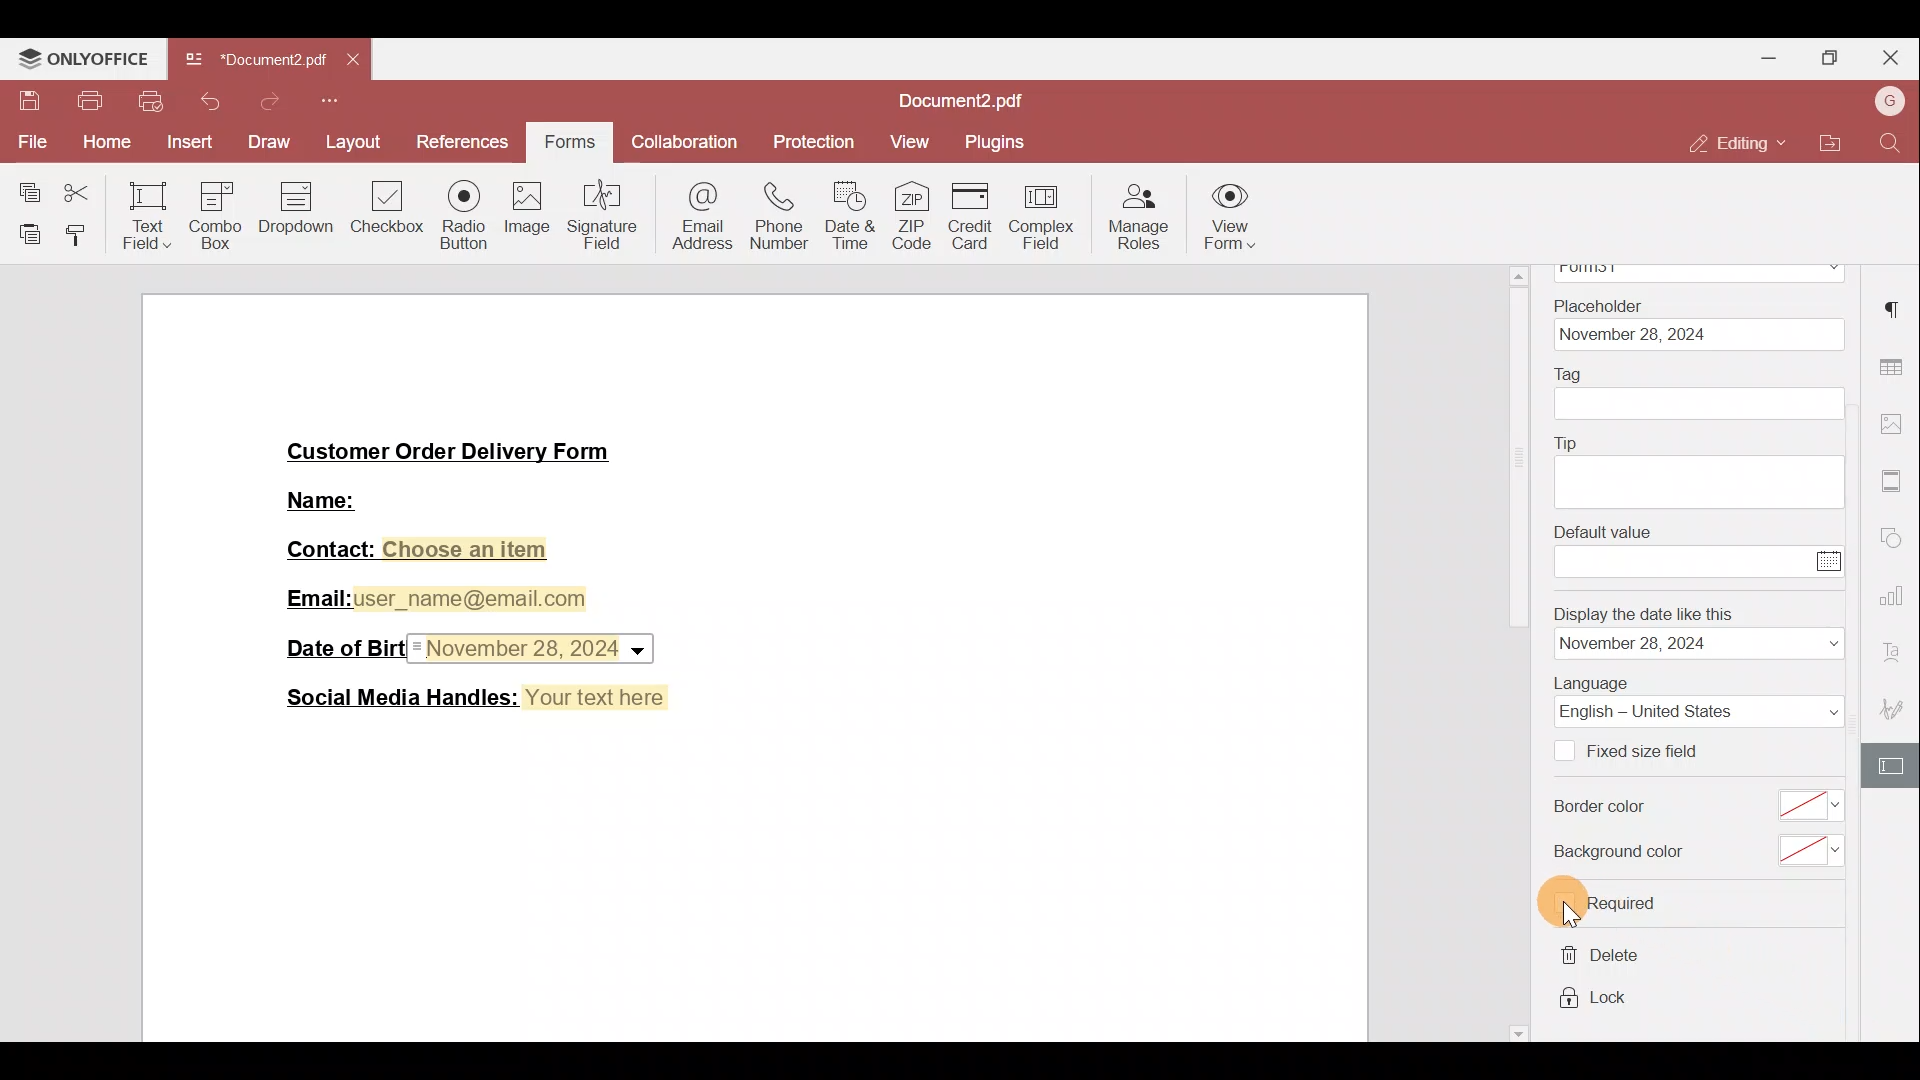 The height and width of the screenshot is (1080, 1920). What do you see at coordinates (24, 229) in the screenshot?
I see `Paste` at bounding box center [24, 229].